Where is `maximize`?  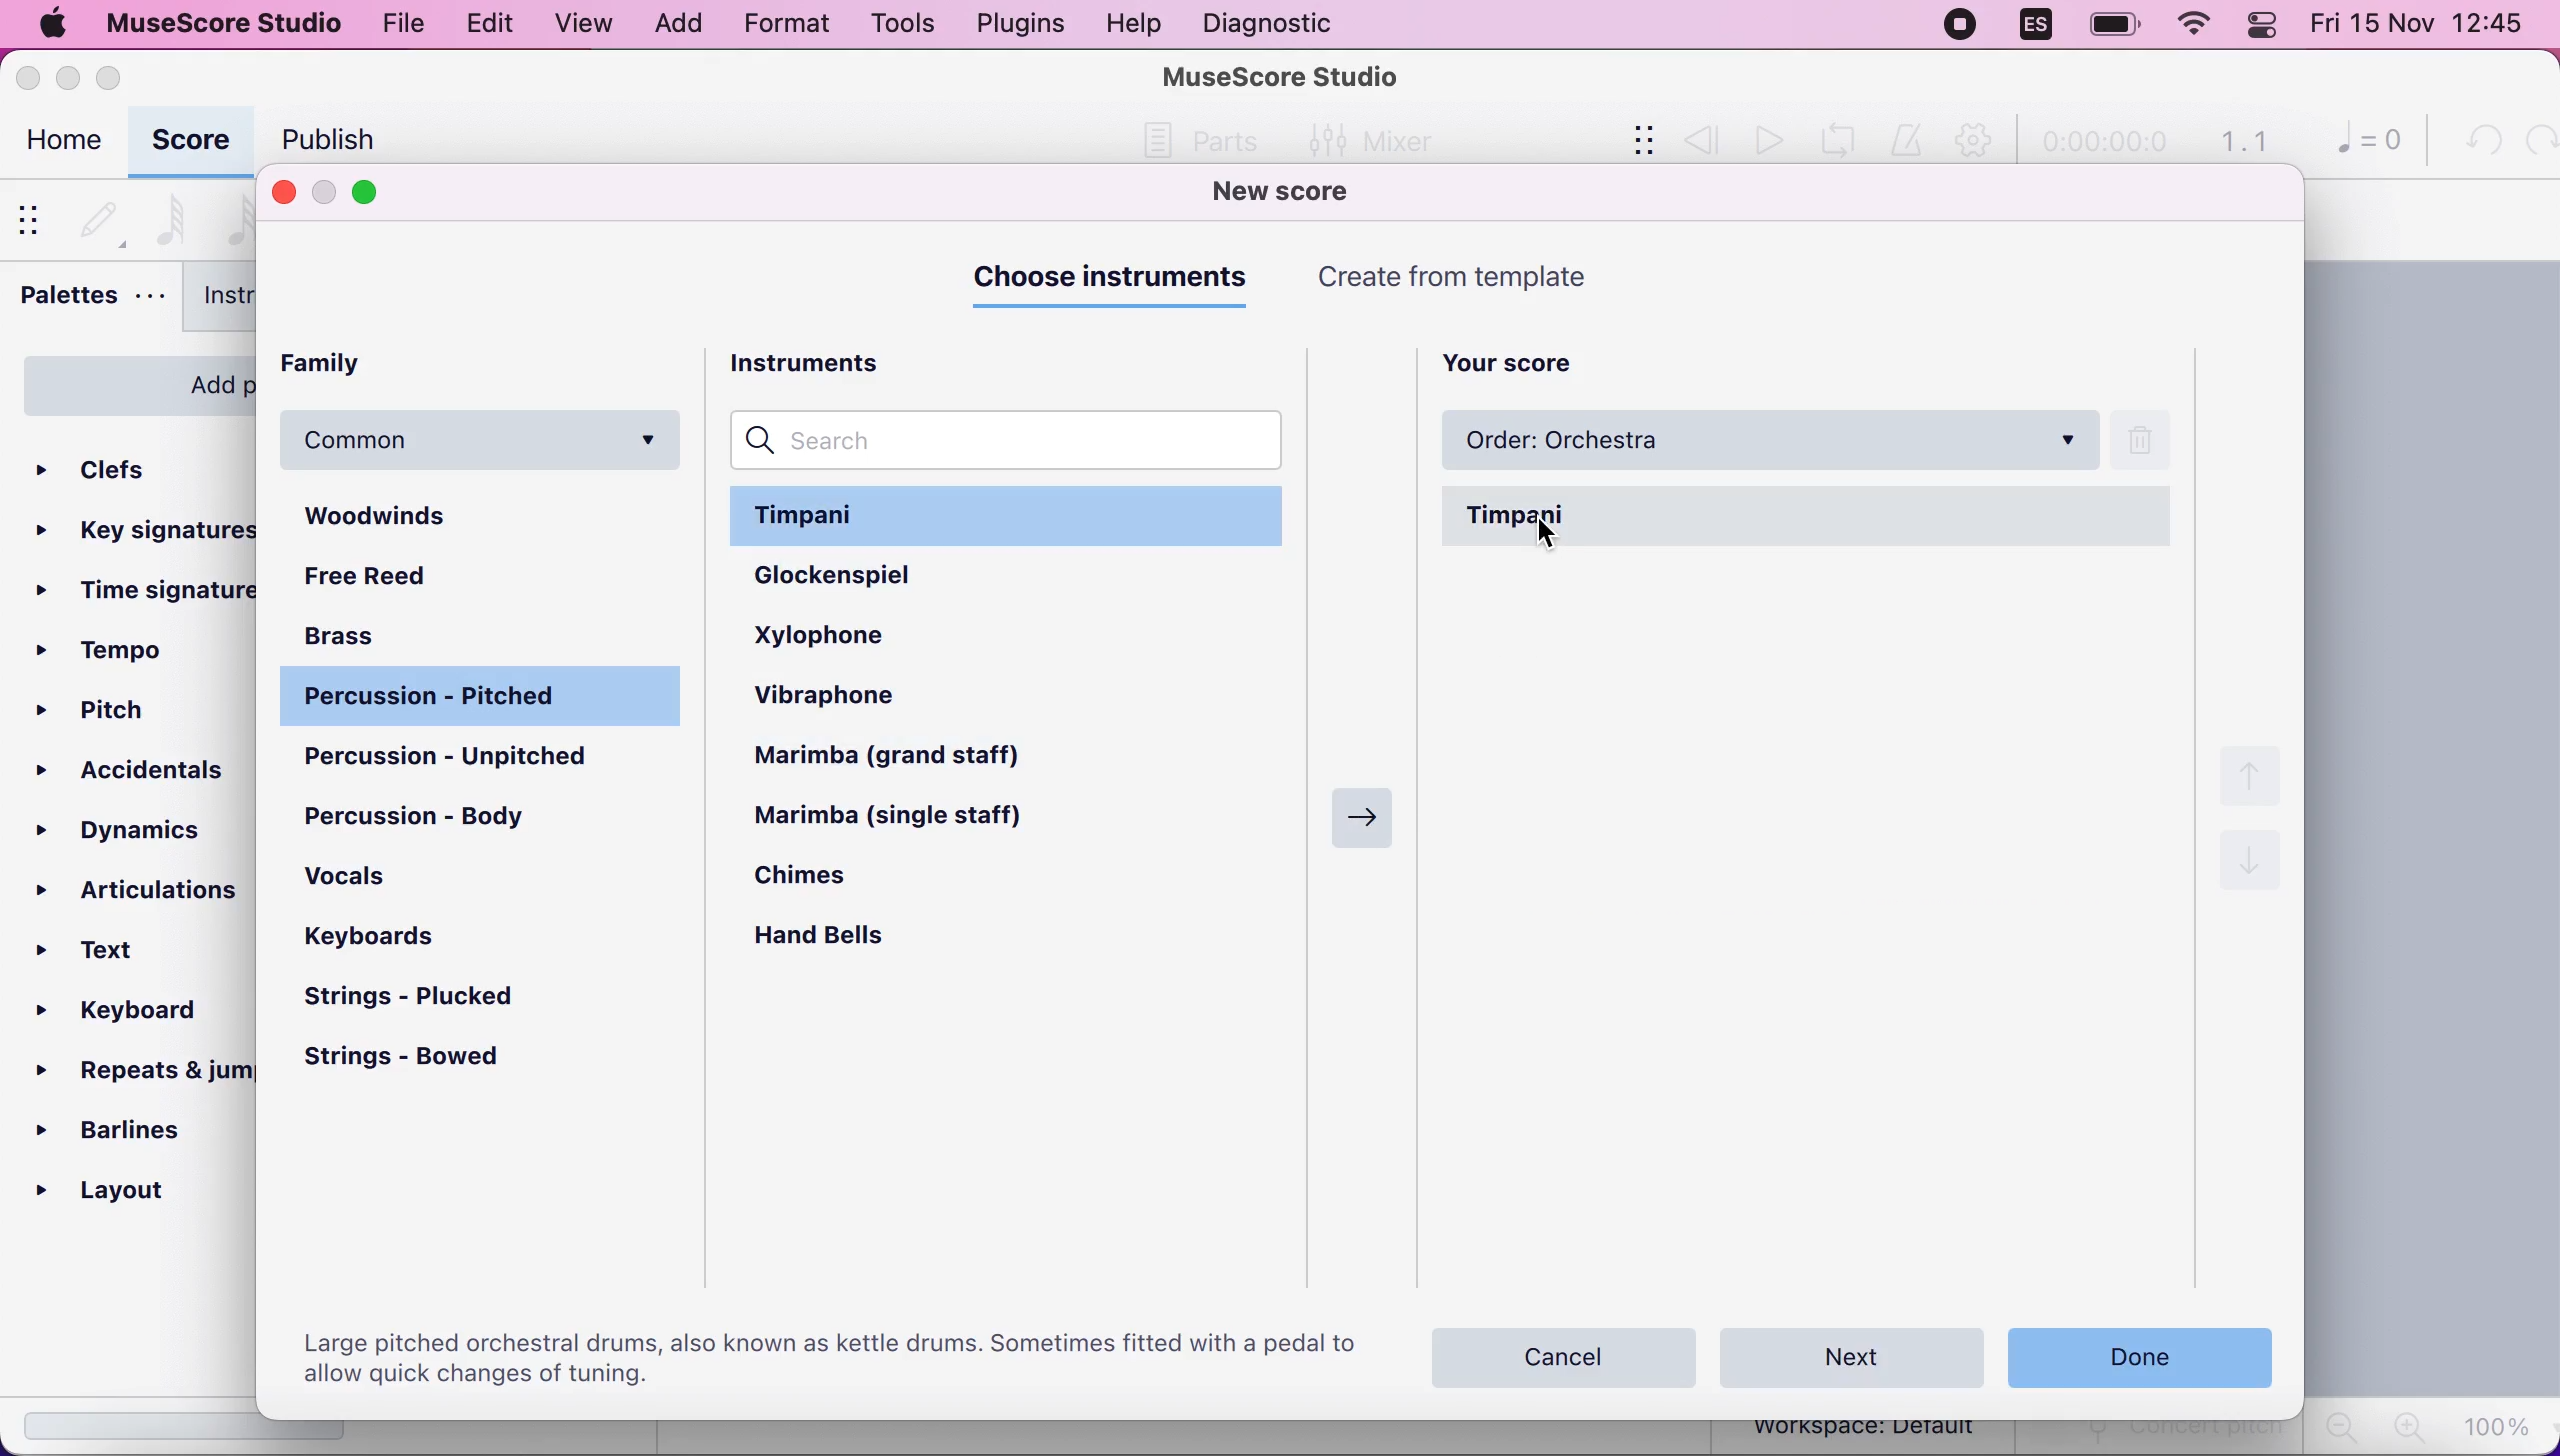
maximize is located at coordinates (118, 77).